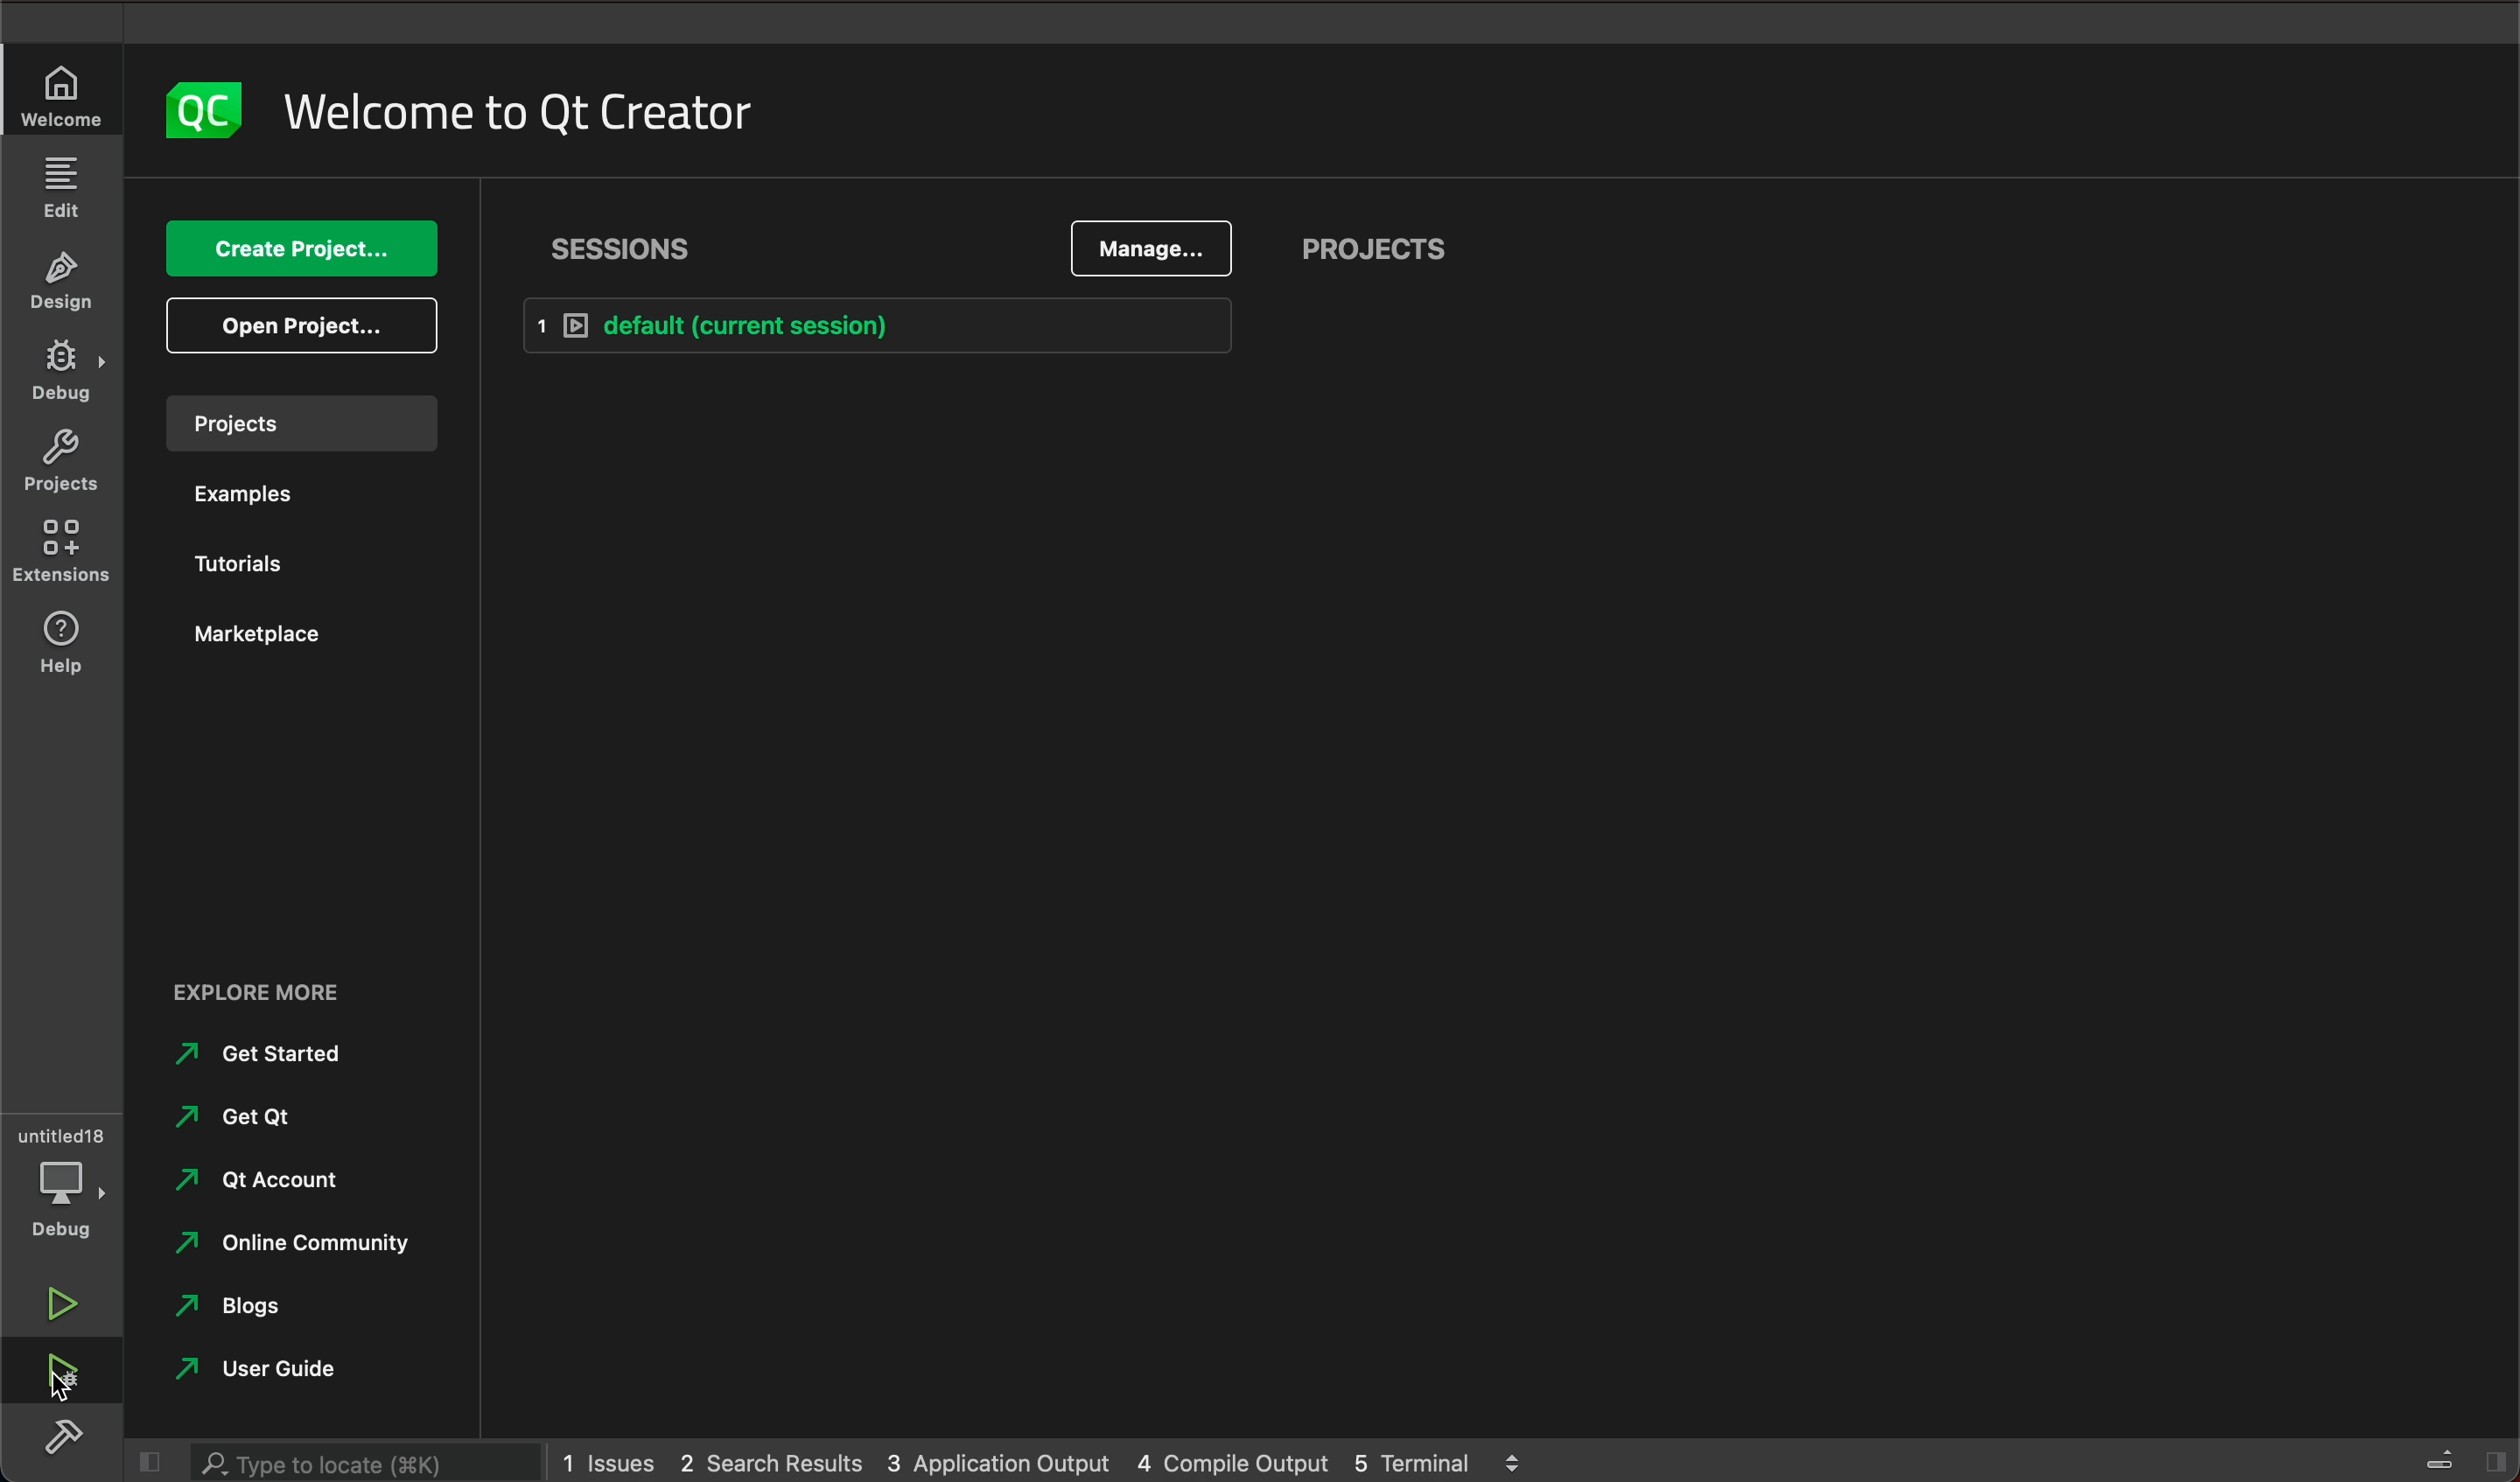 Image resolution: width=2520 pixels, height=1482 pixels. Describe the element at coordinates (265, 1050) in the screenshot. I see `Get Started` at that location.